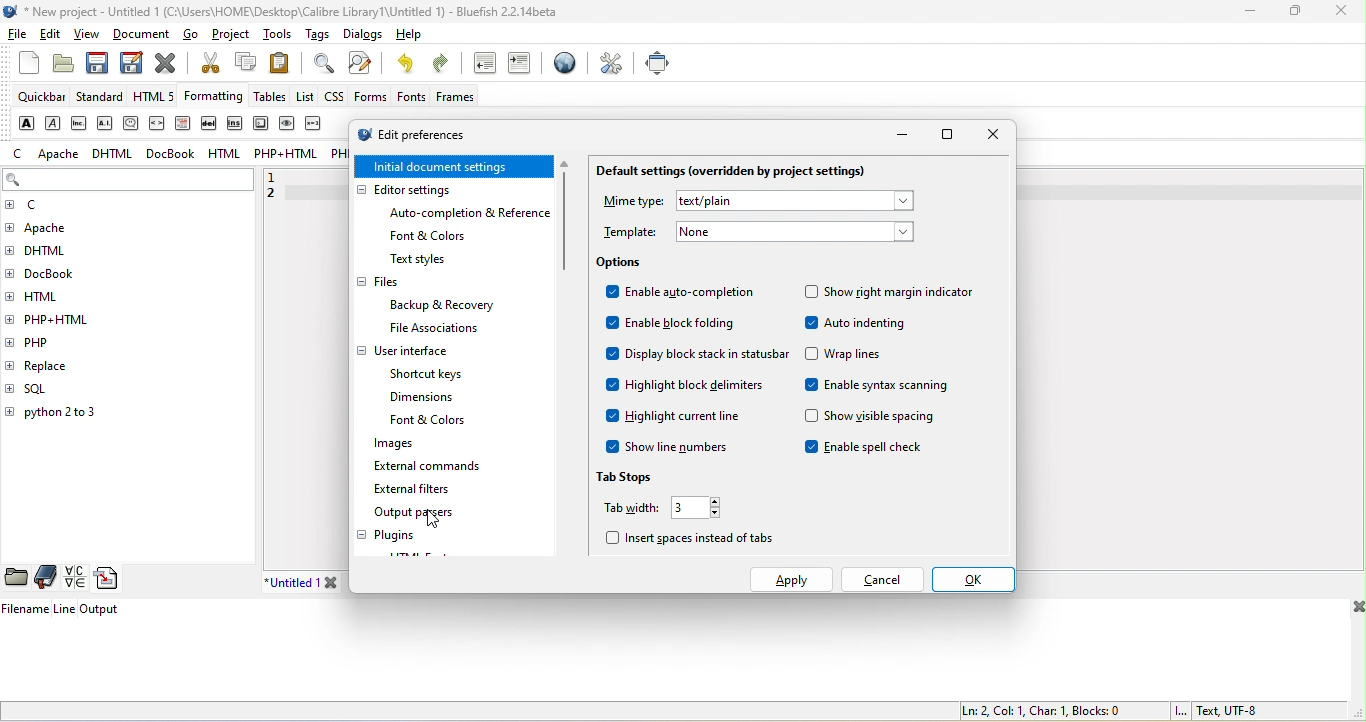 This screenshot has height=722, width=1366. What do you see at coordinates (482, 65) in the screenshot?
I see `unindent` at bounding box center [482, 65].